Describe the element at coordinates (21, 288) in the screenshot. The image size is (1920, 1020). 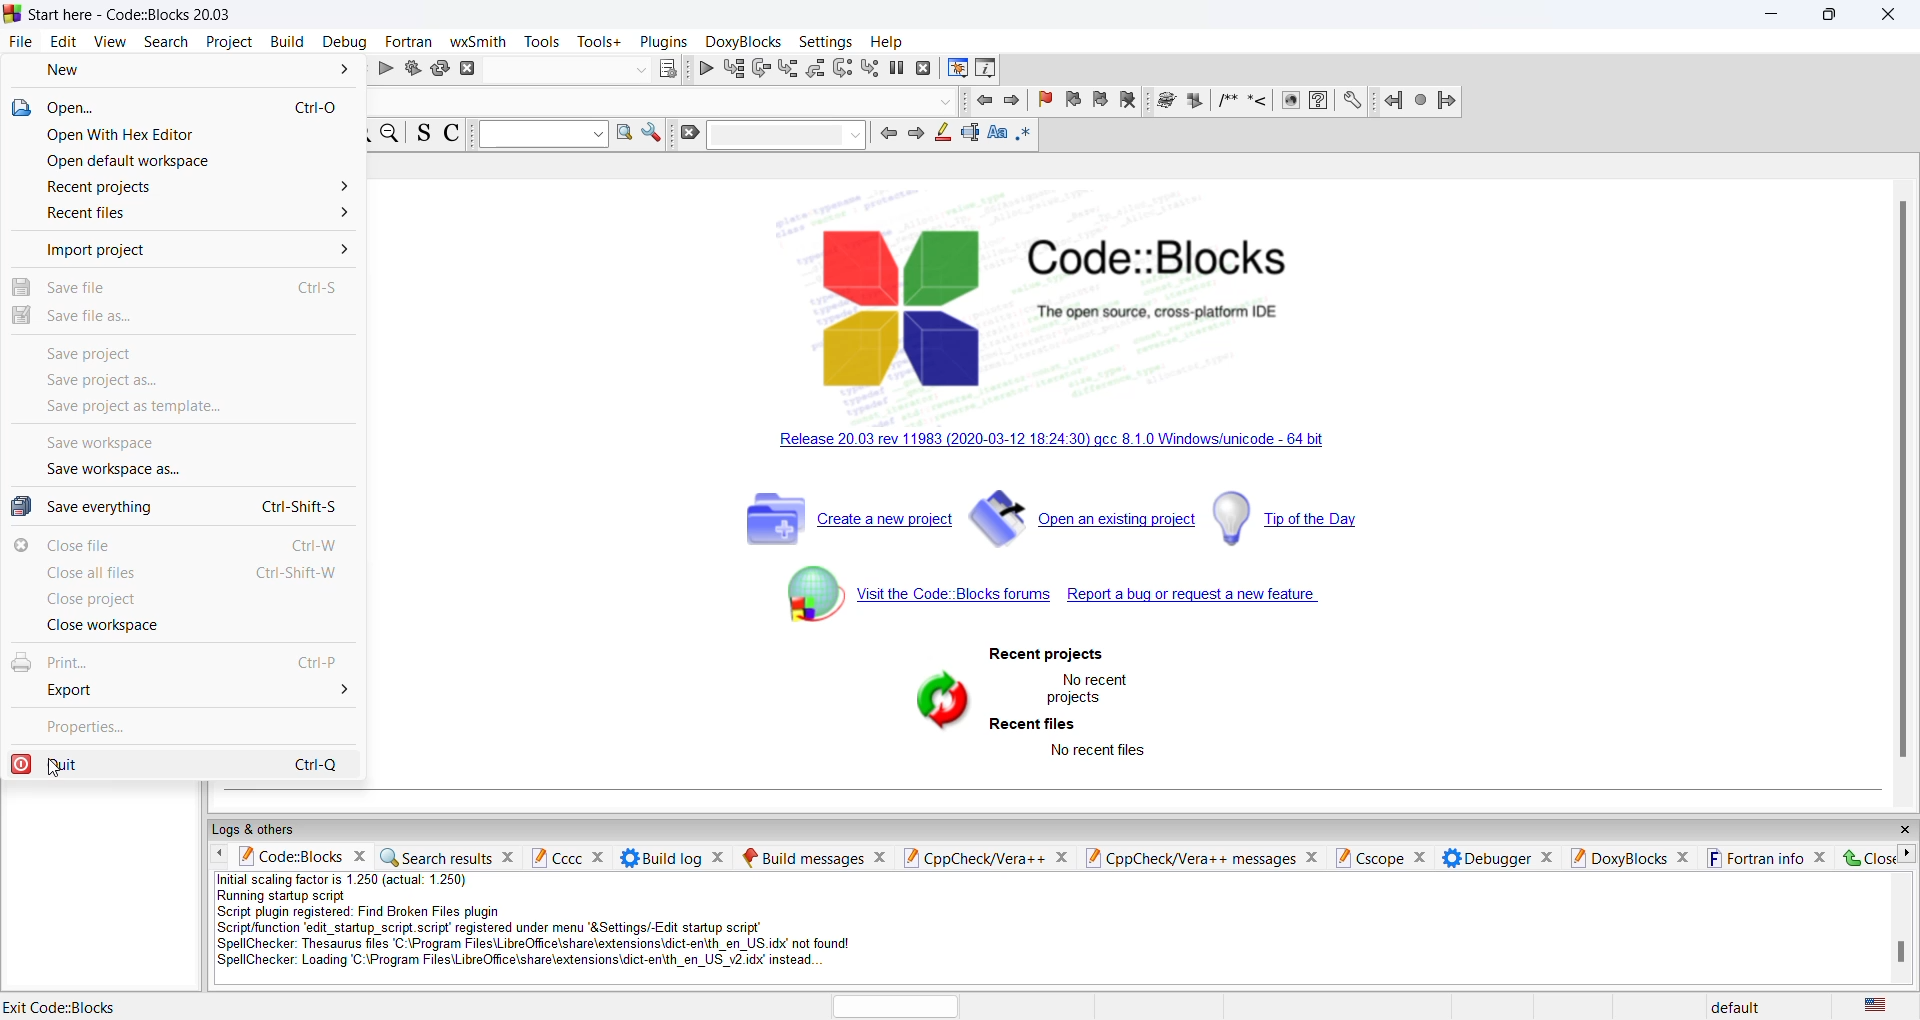
I see `save icon` at that location.